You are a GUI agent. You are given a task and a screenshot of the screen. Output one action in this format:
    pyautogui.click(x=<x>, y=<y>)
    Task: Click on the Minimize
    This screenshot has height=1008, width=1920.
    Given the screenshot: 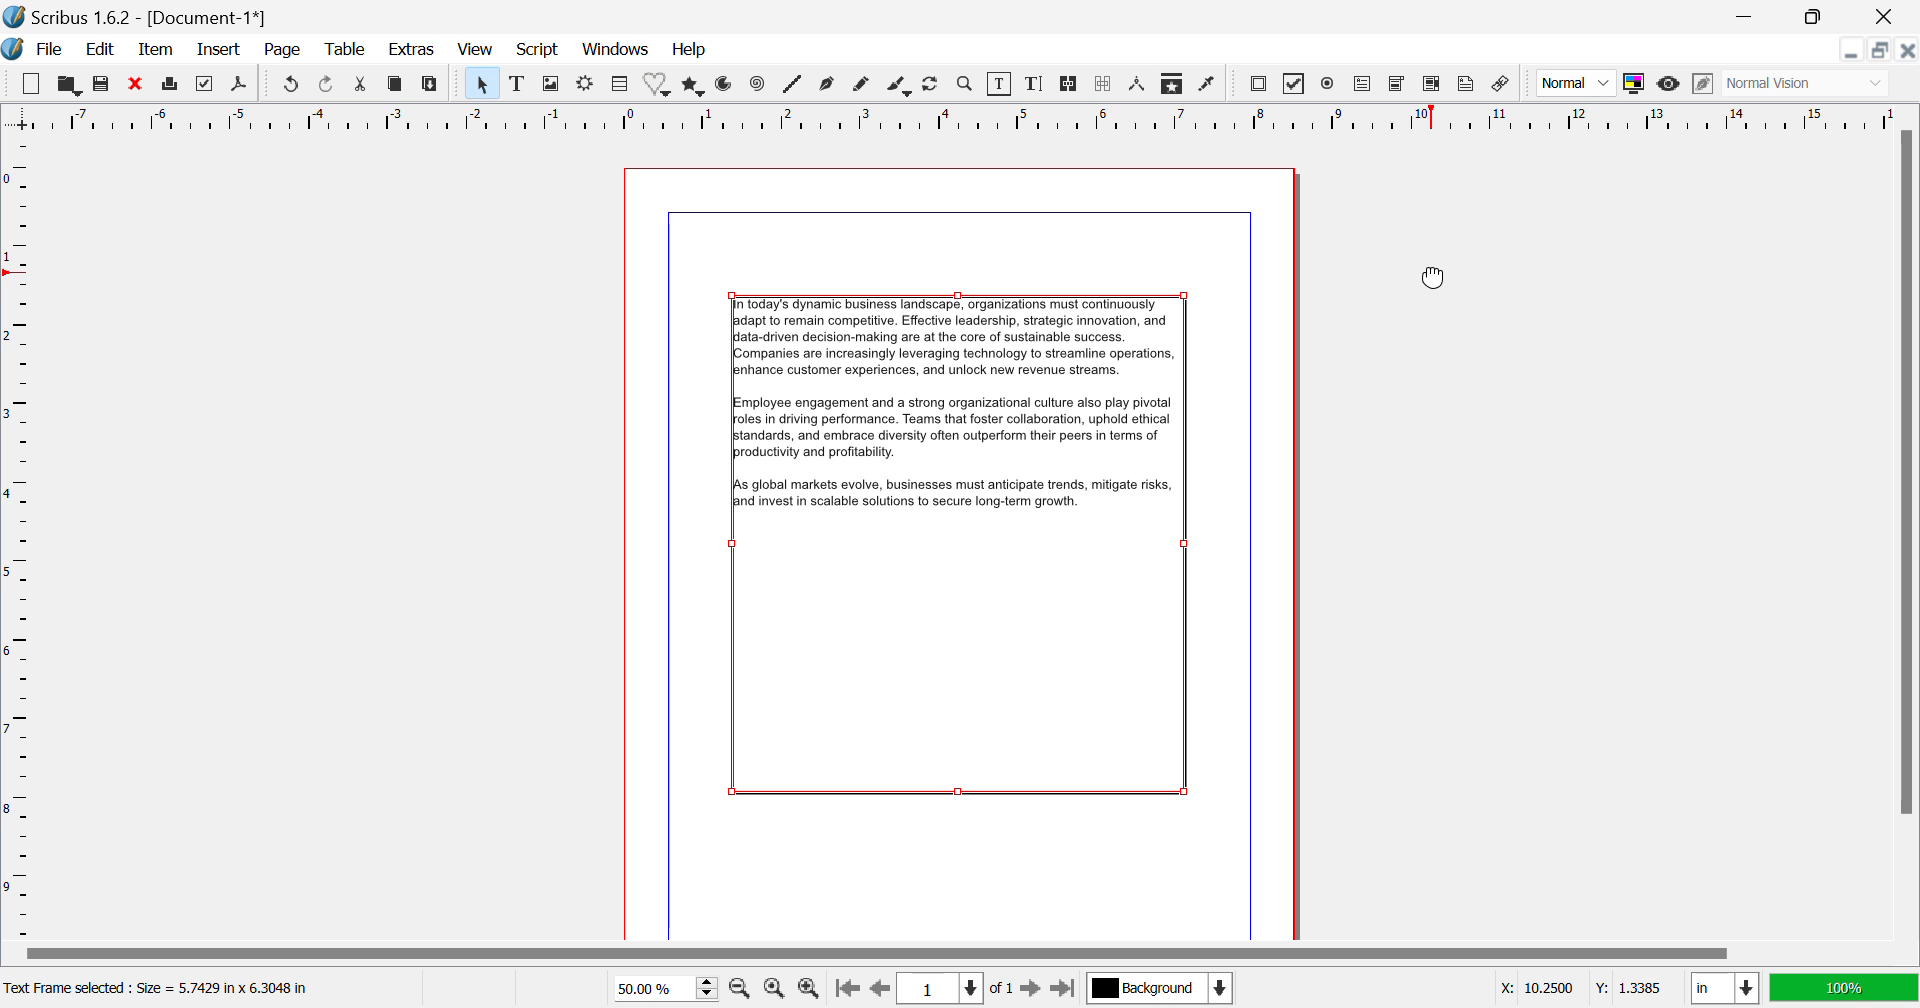 What is the action you would take?
    pyautogui.click(x=1879, y=51)
    